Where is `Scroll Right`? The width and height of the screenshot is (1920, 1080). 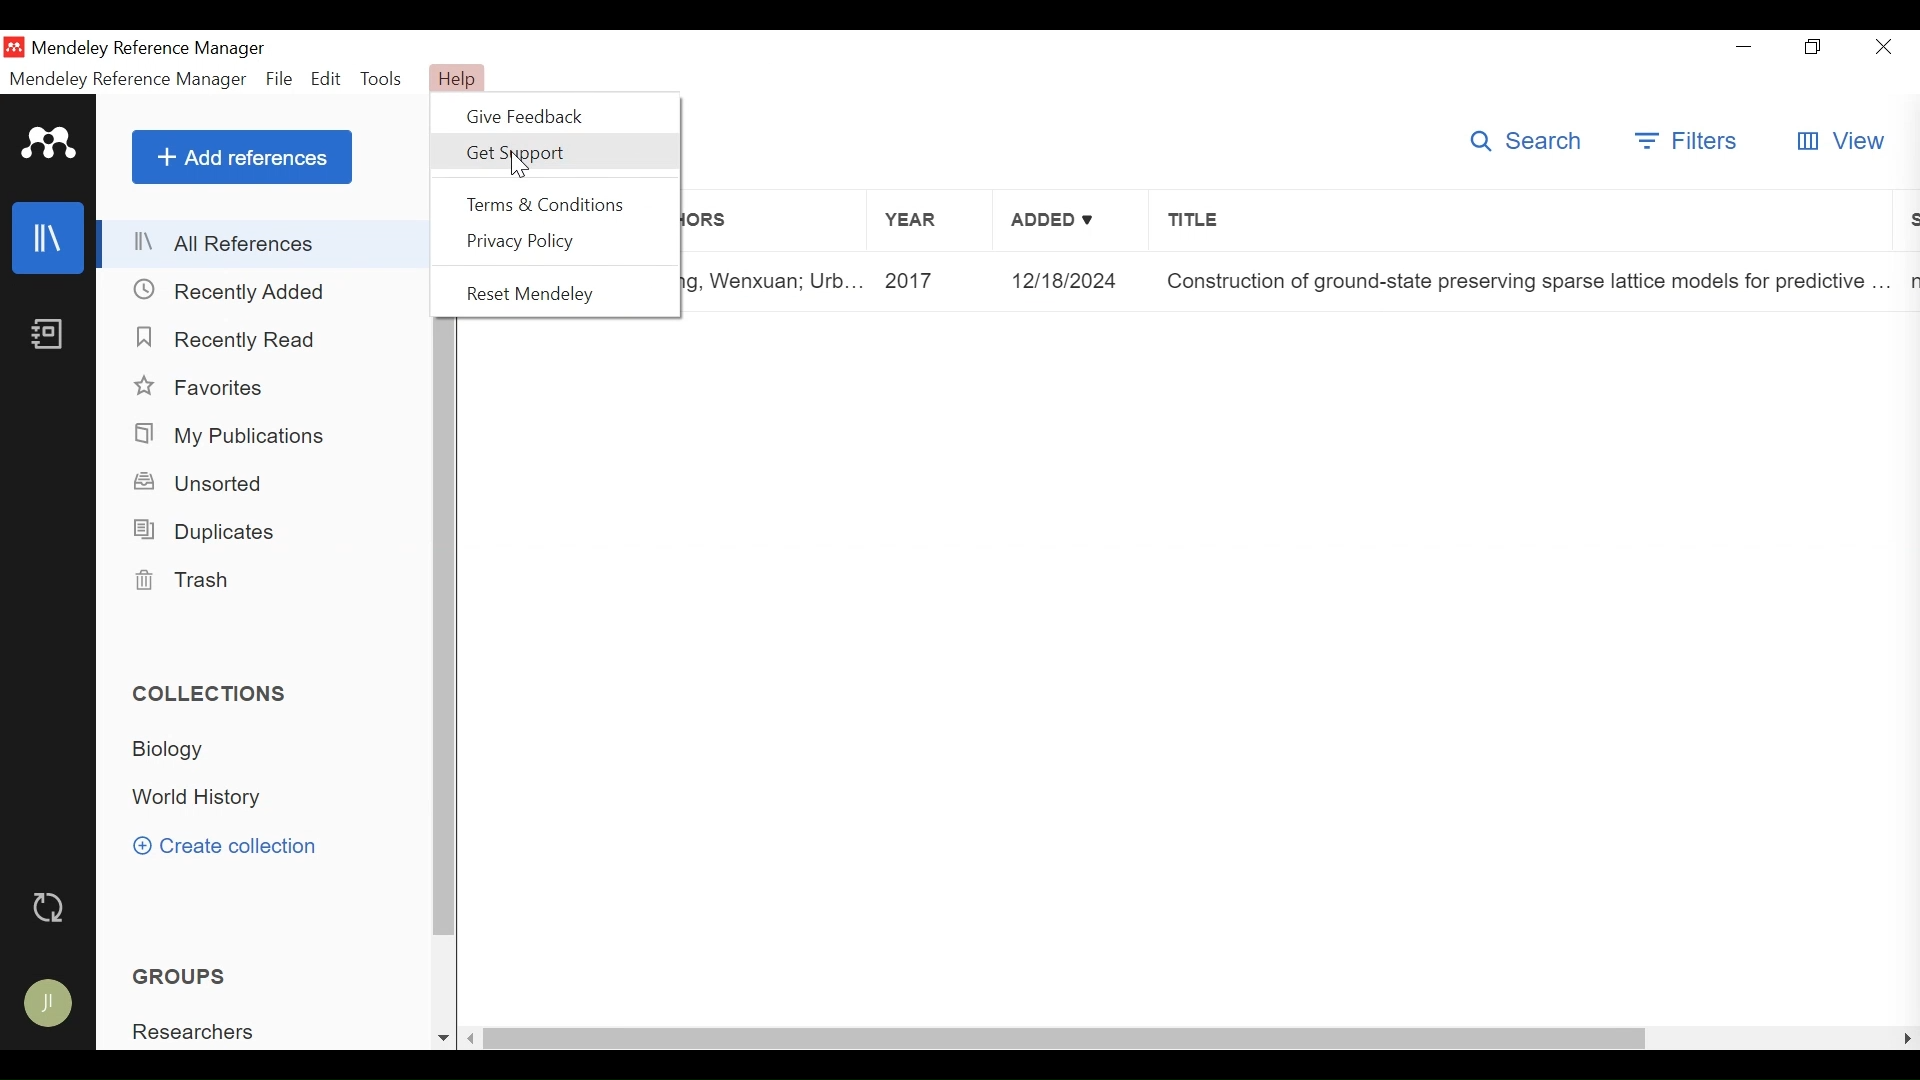 Scroll Right is located at coordinates (1906, 1038).